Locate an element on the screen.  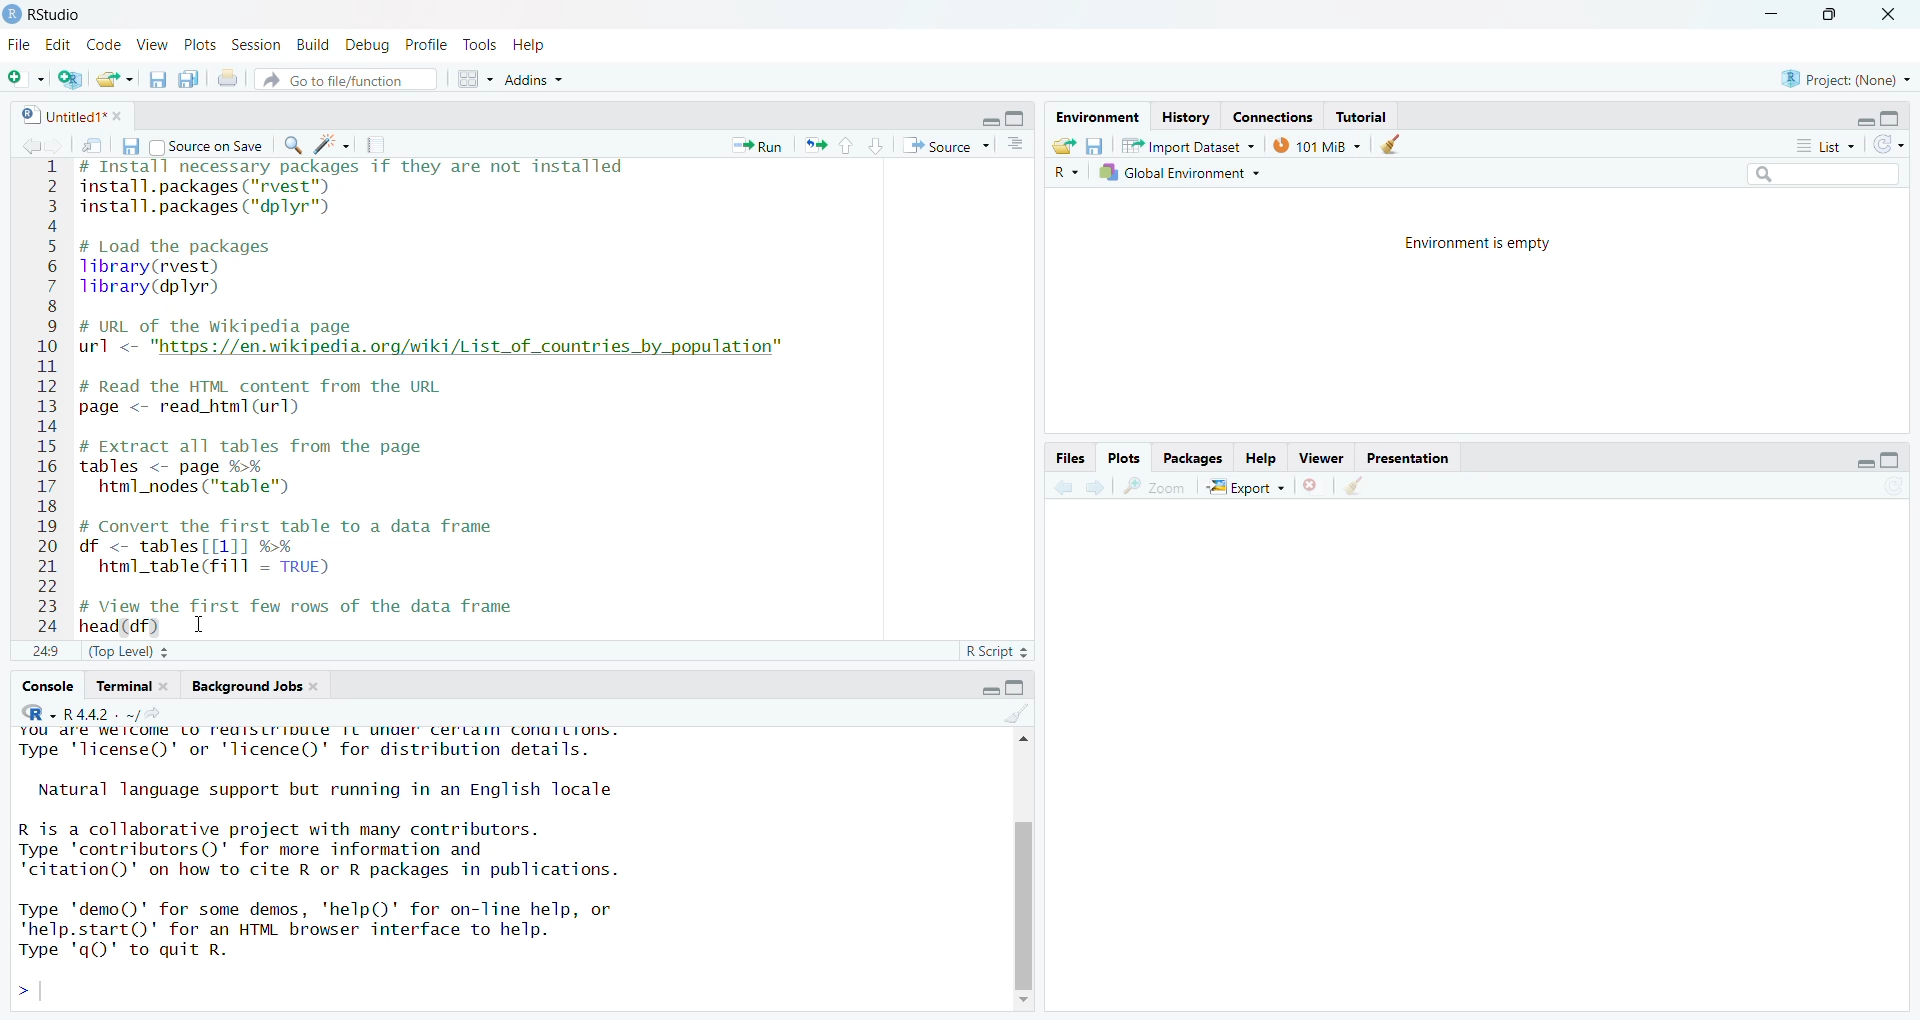
Environment is located at coordinates (1096, 117).